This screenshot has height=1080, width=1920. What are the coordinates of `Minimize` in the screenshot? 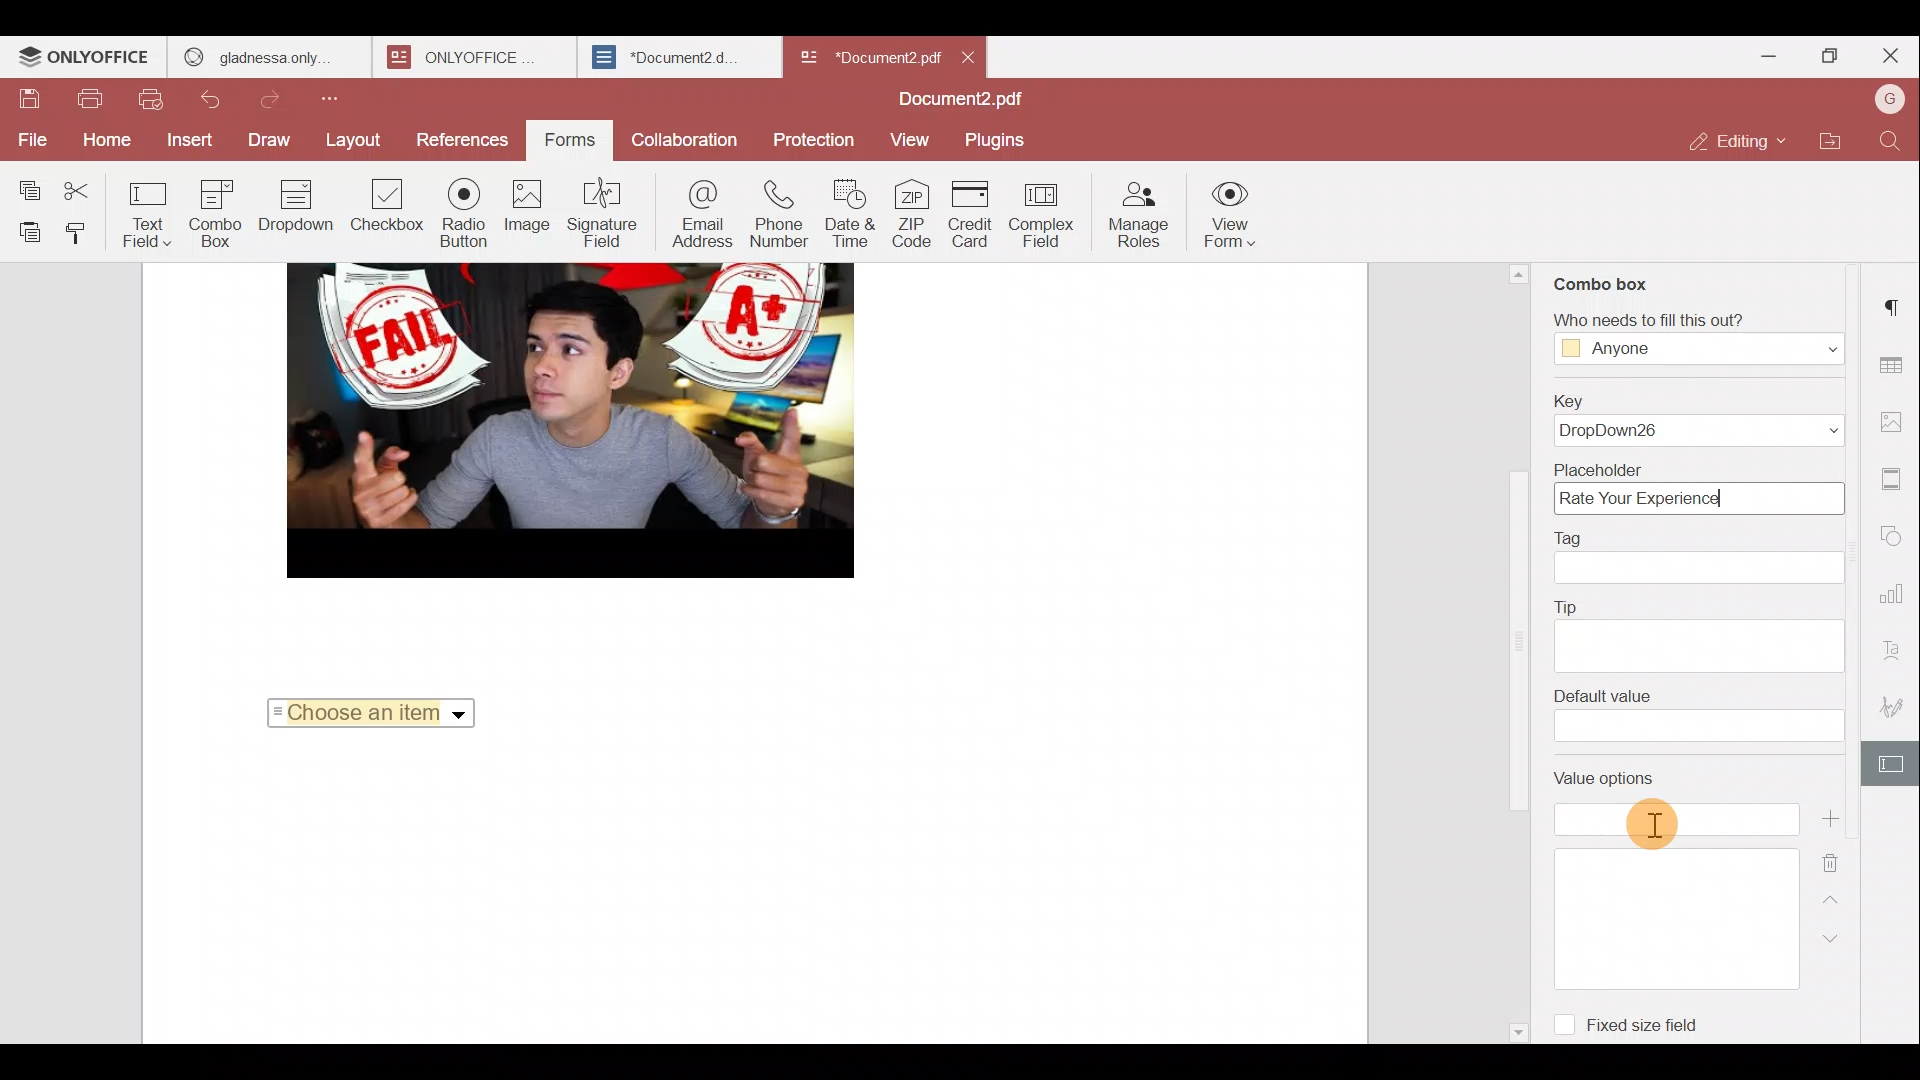 It's located at (1753, 60).